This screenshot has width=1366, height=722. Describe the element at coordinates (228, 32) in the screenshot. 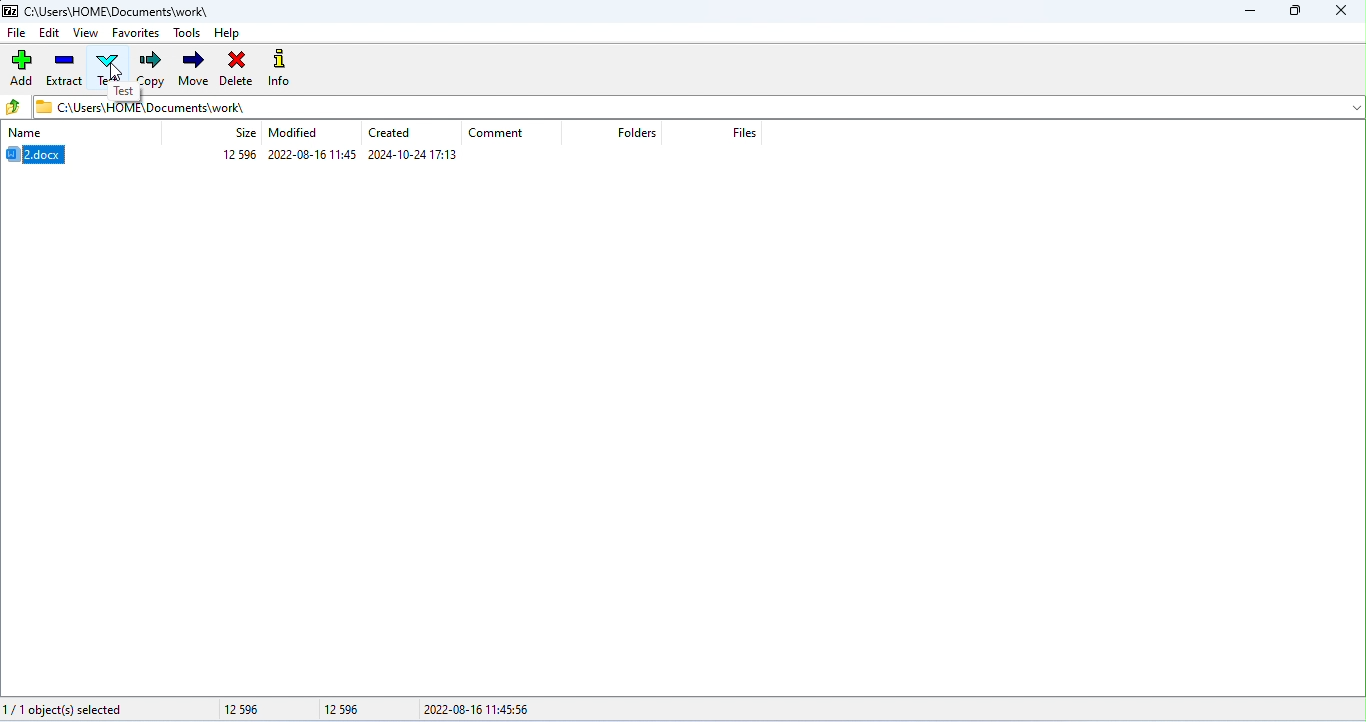

I see `help` at that location.